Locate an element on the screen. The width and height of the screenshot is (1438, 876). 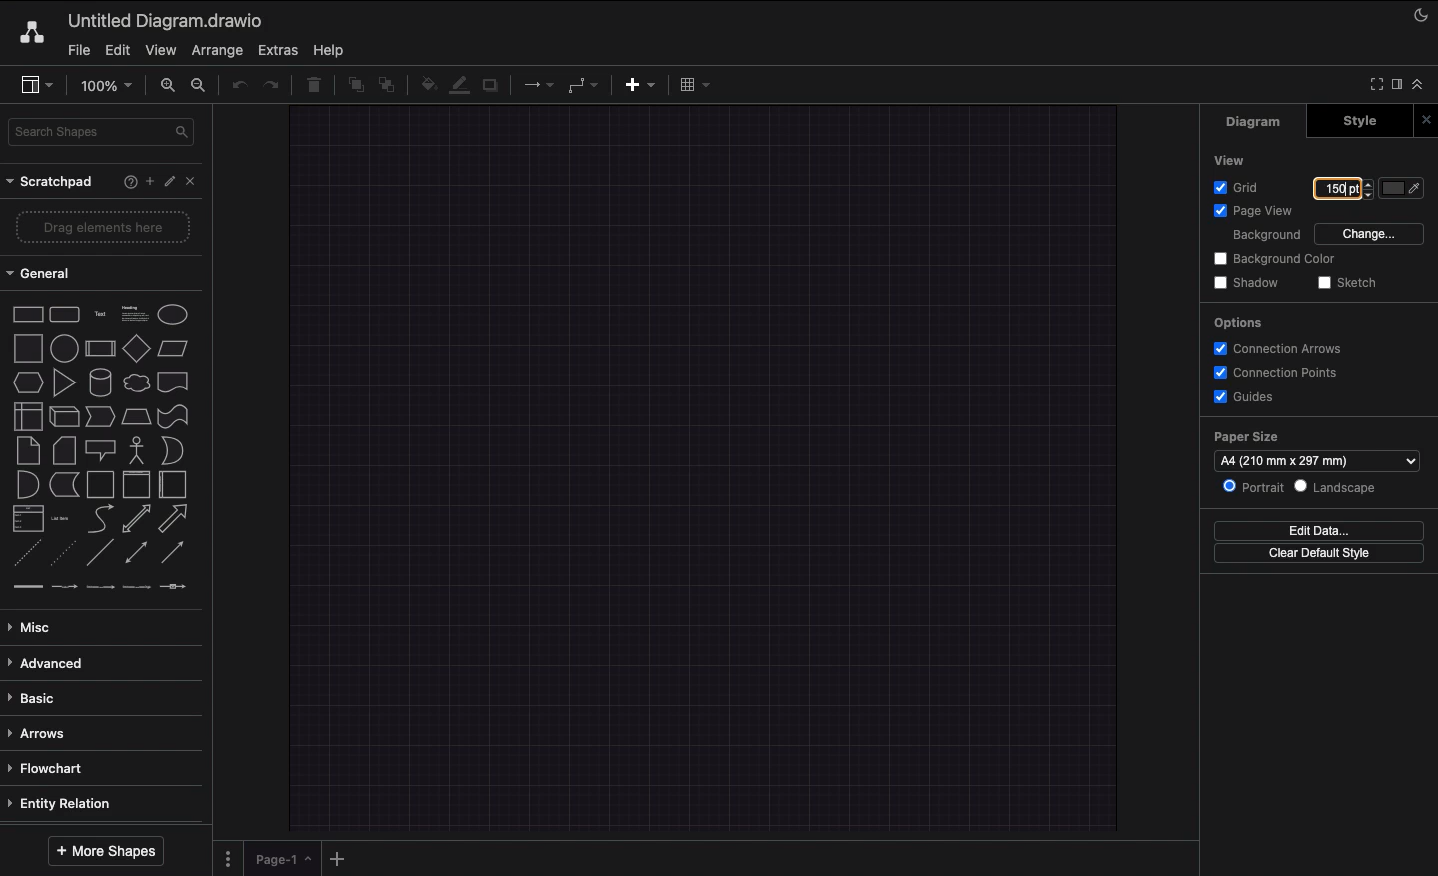
Basic is located at coordinates (40, 695).